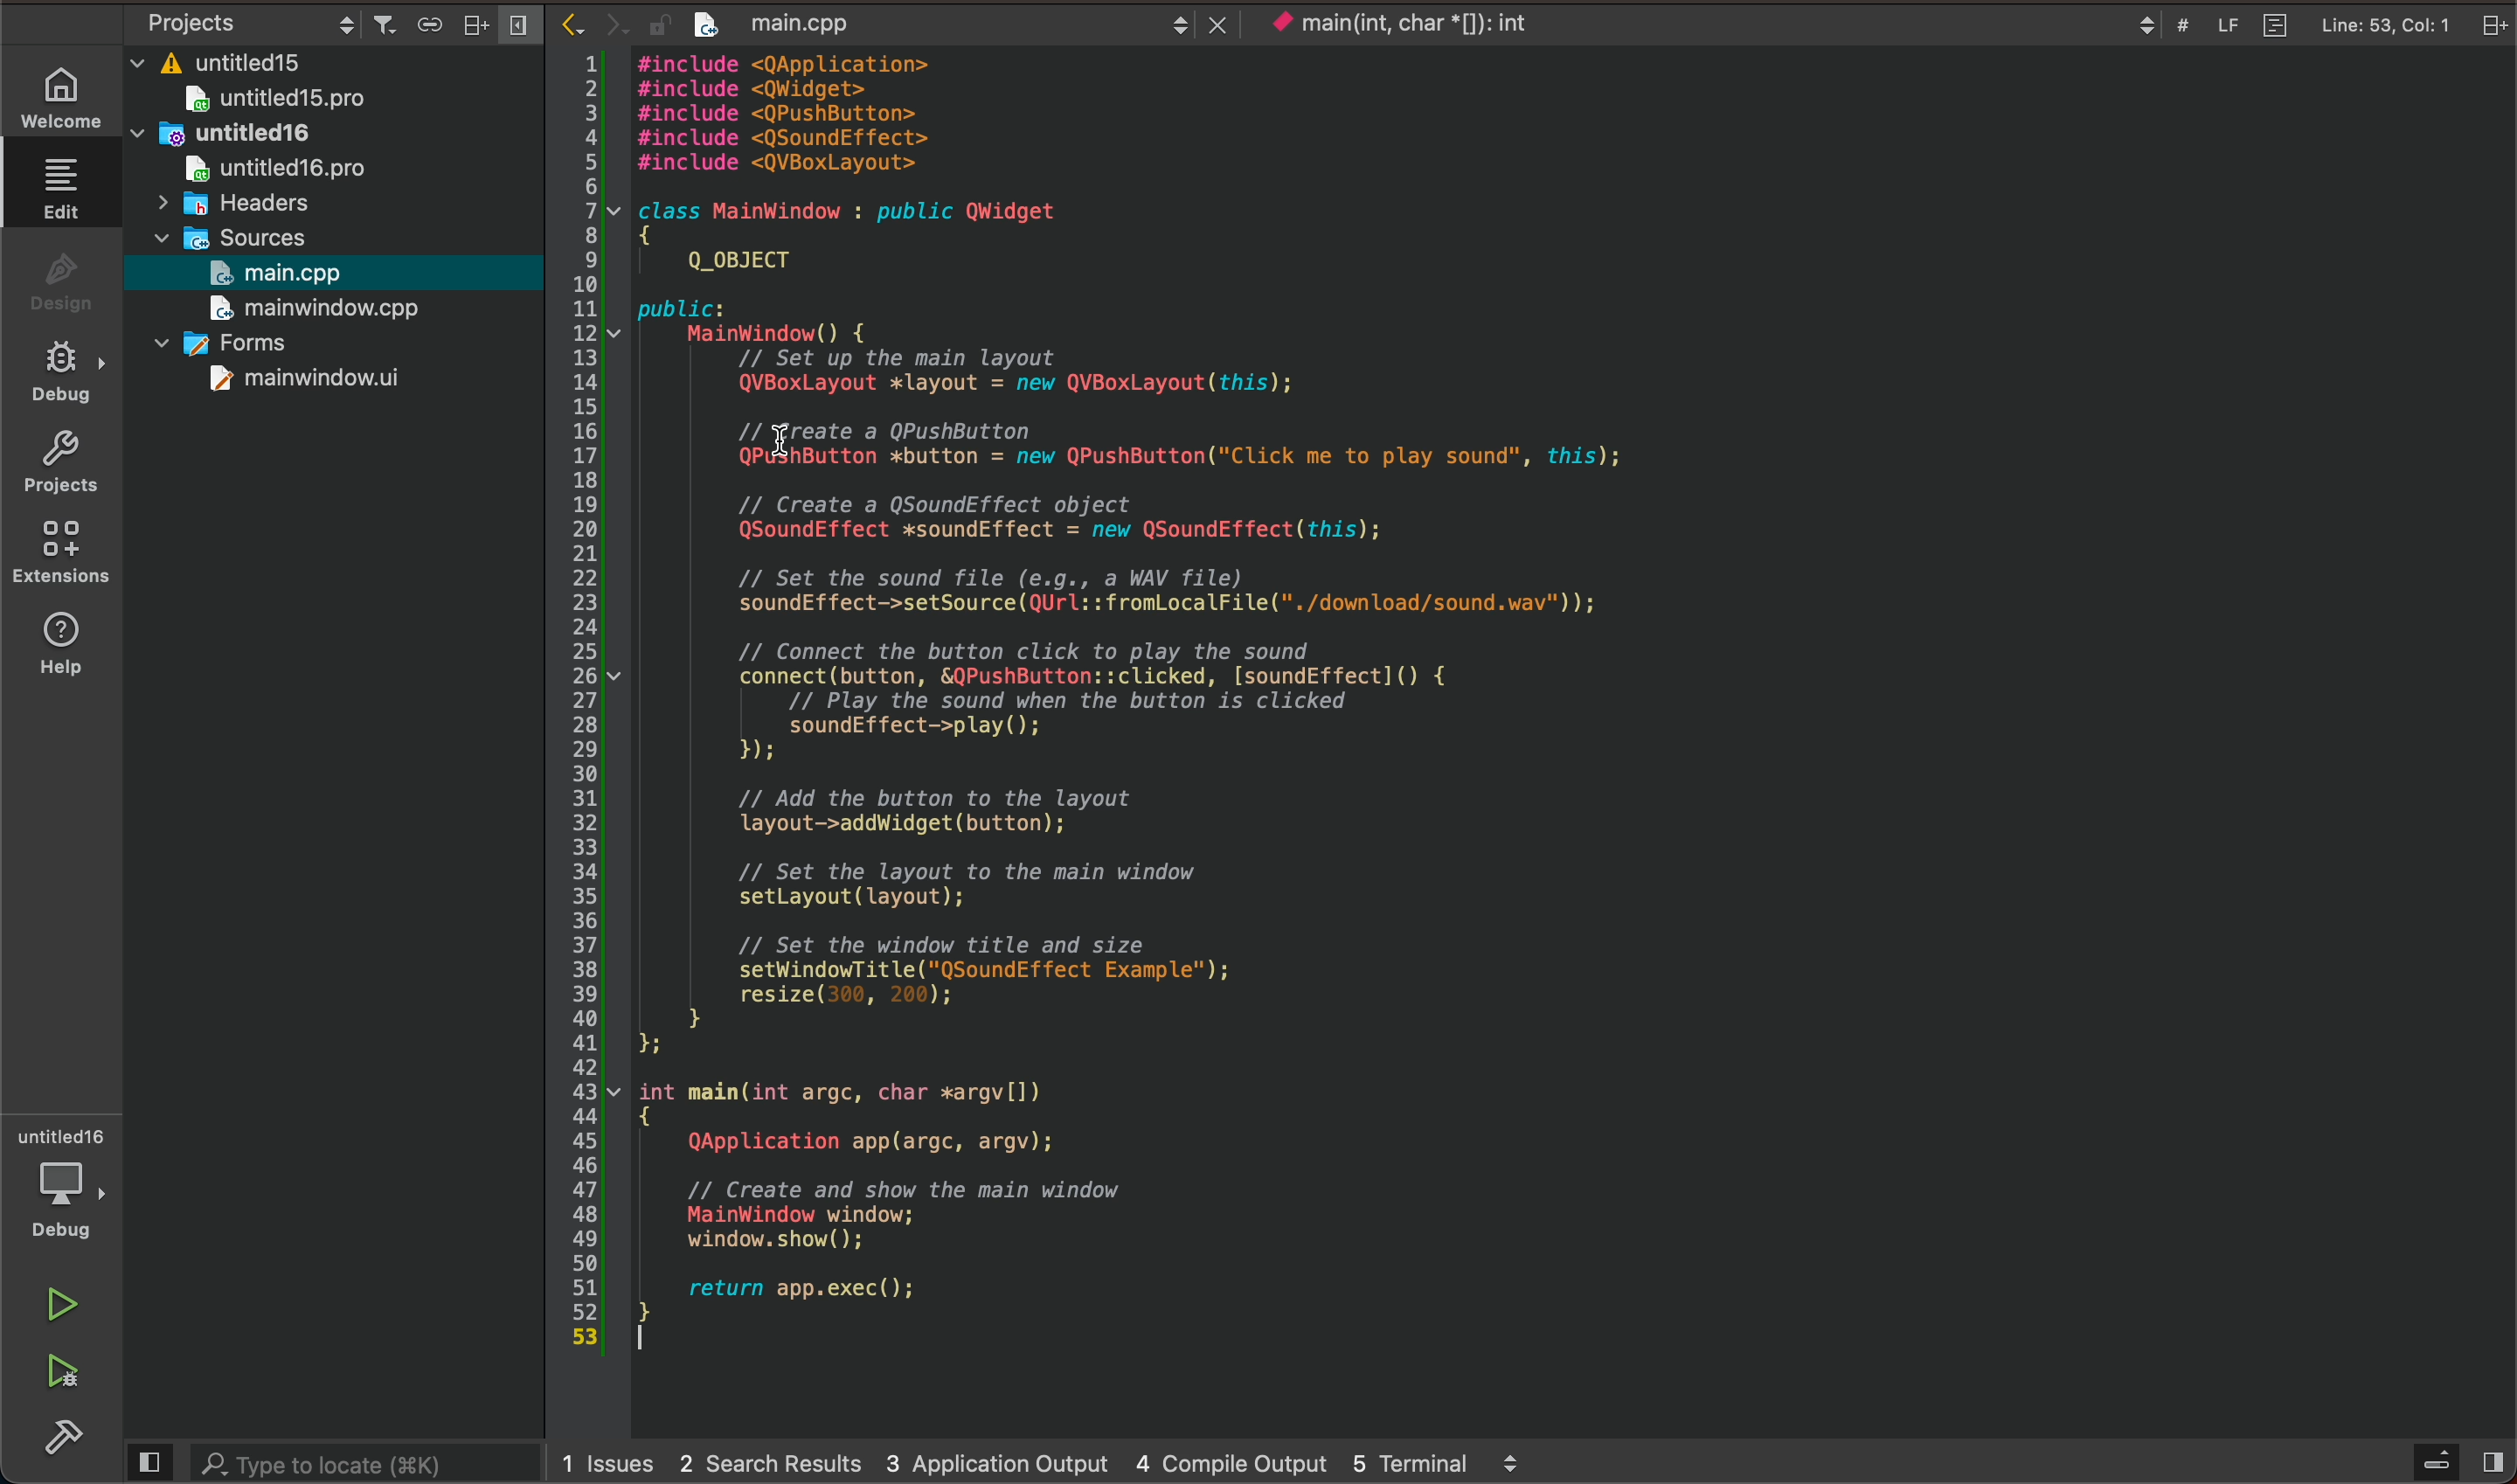 Image resolution: width=2517 pixels, height=1484 pixels. Describe the element at coordinates (859, 19) in the screenshot. I see `after save` at that location.